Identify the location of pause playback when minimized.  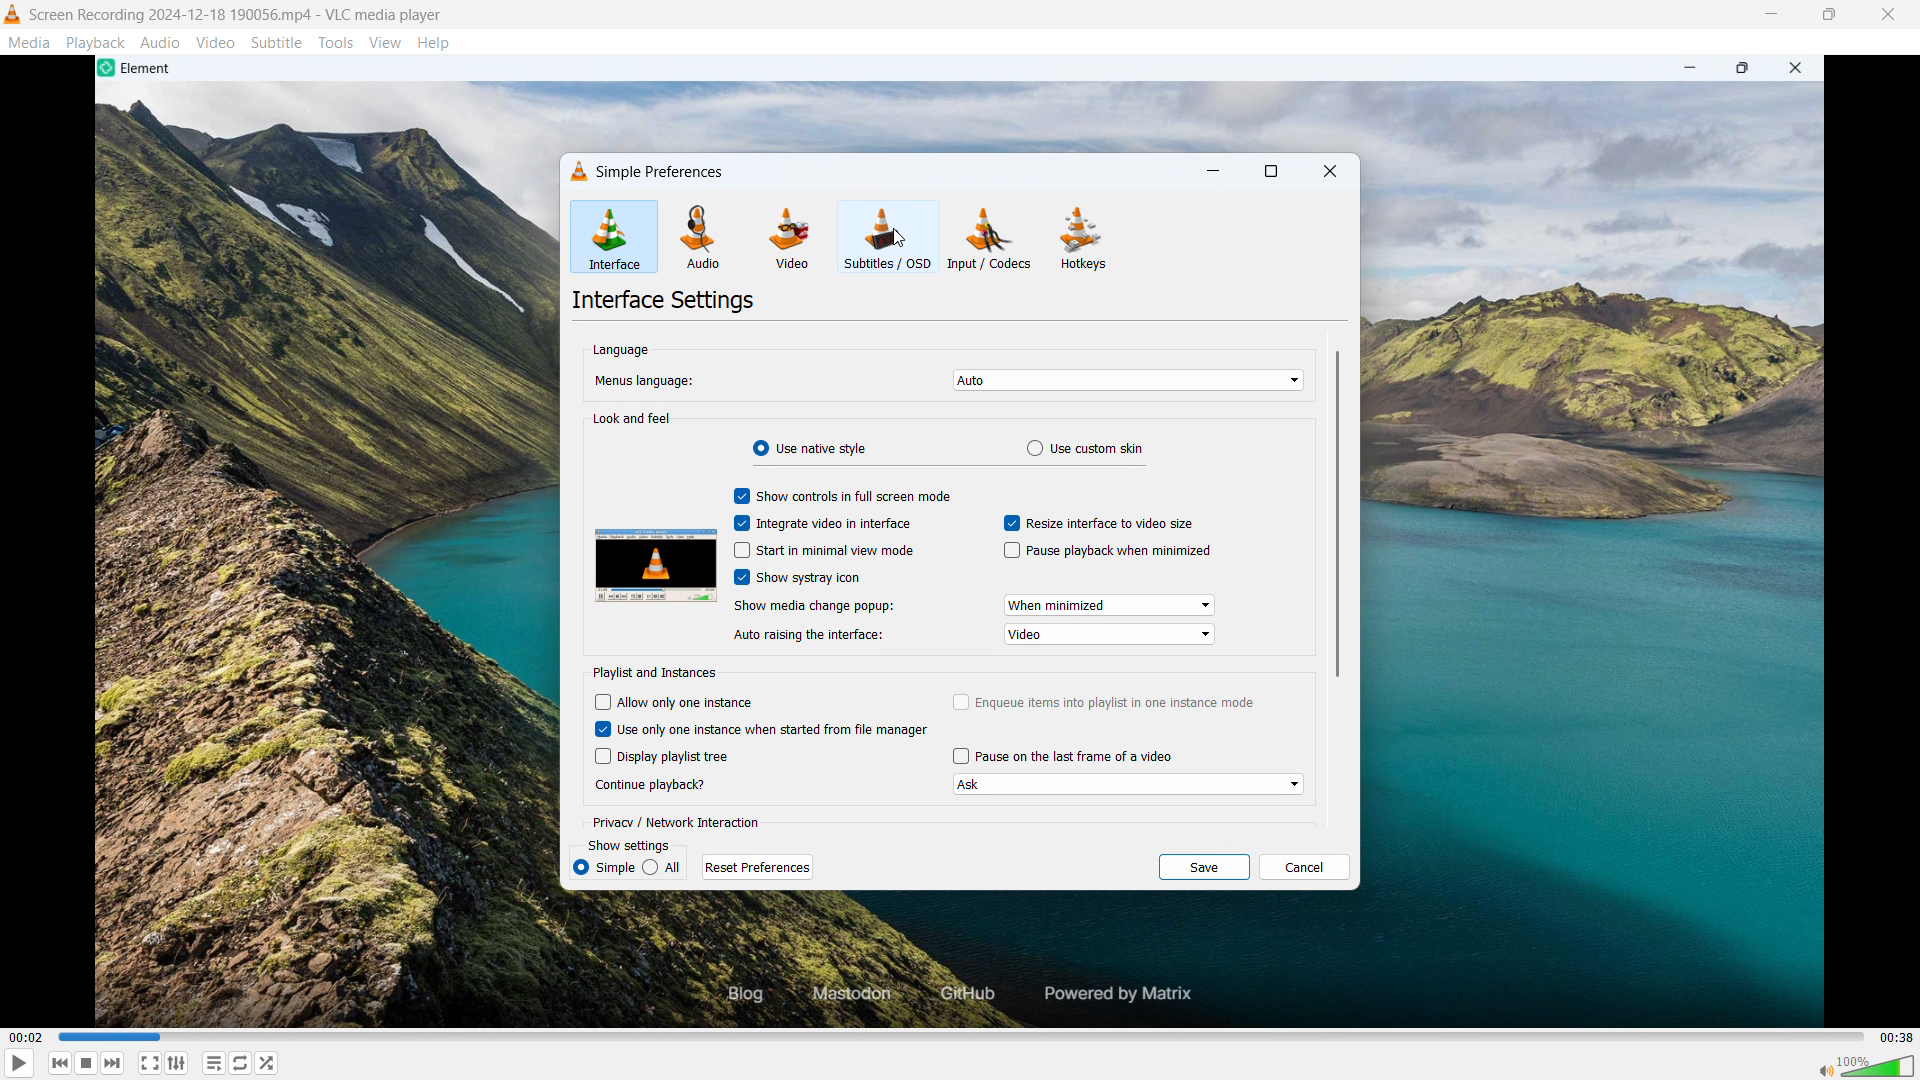
(1107, 551).